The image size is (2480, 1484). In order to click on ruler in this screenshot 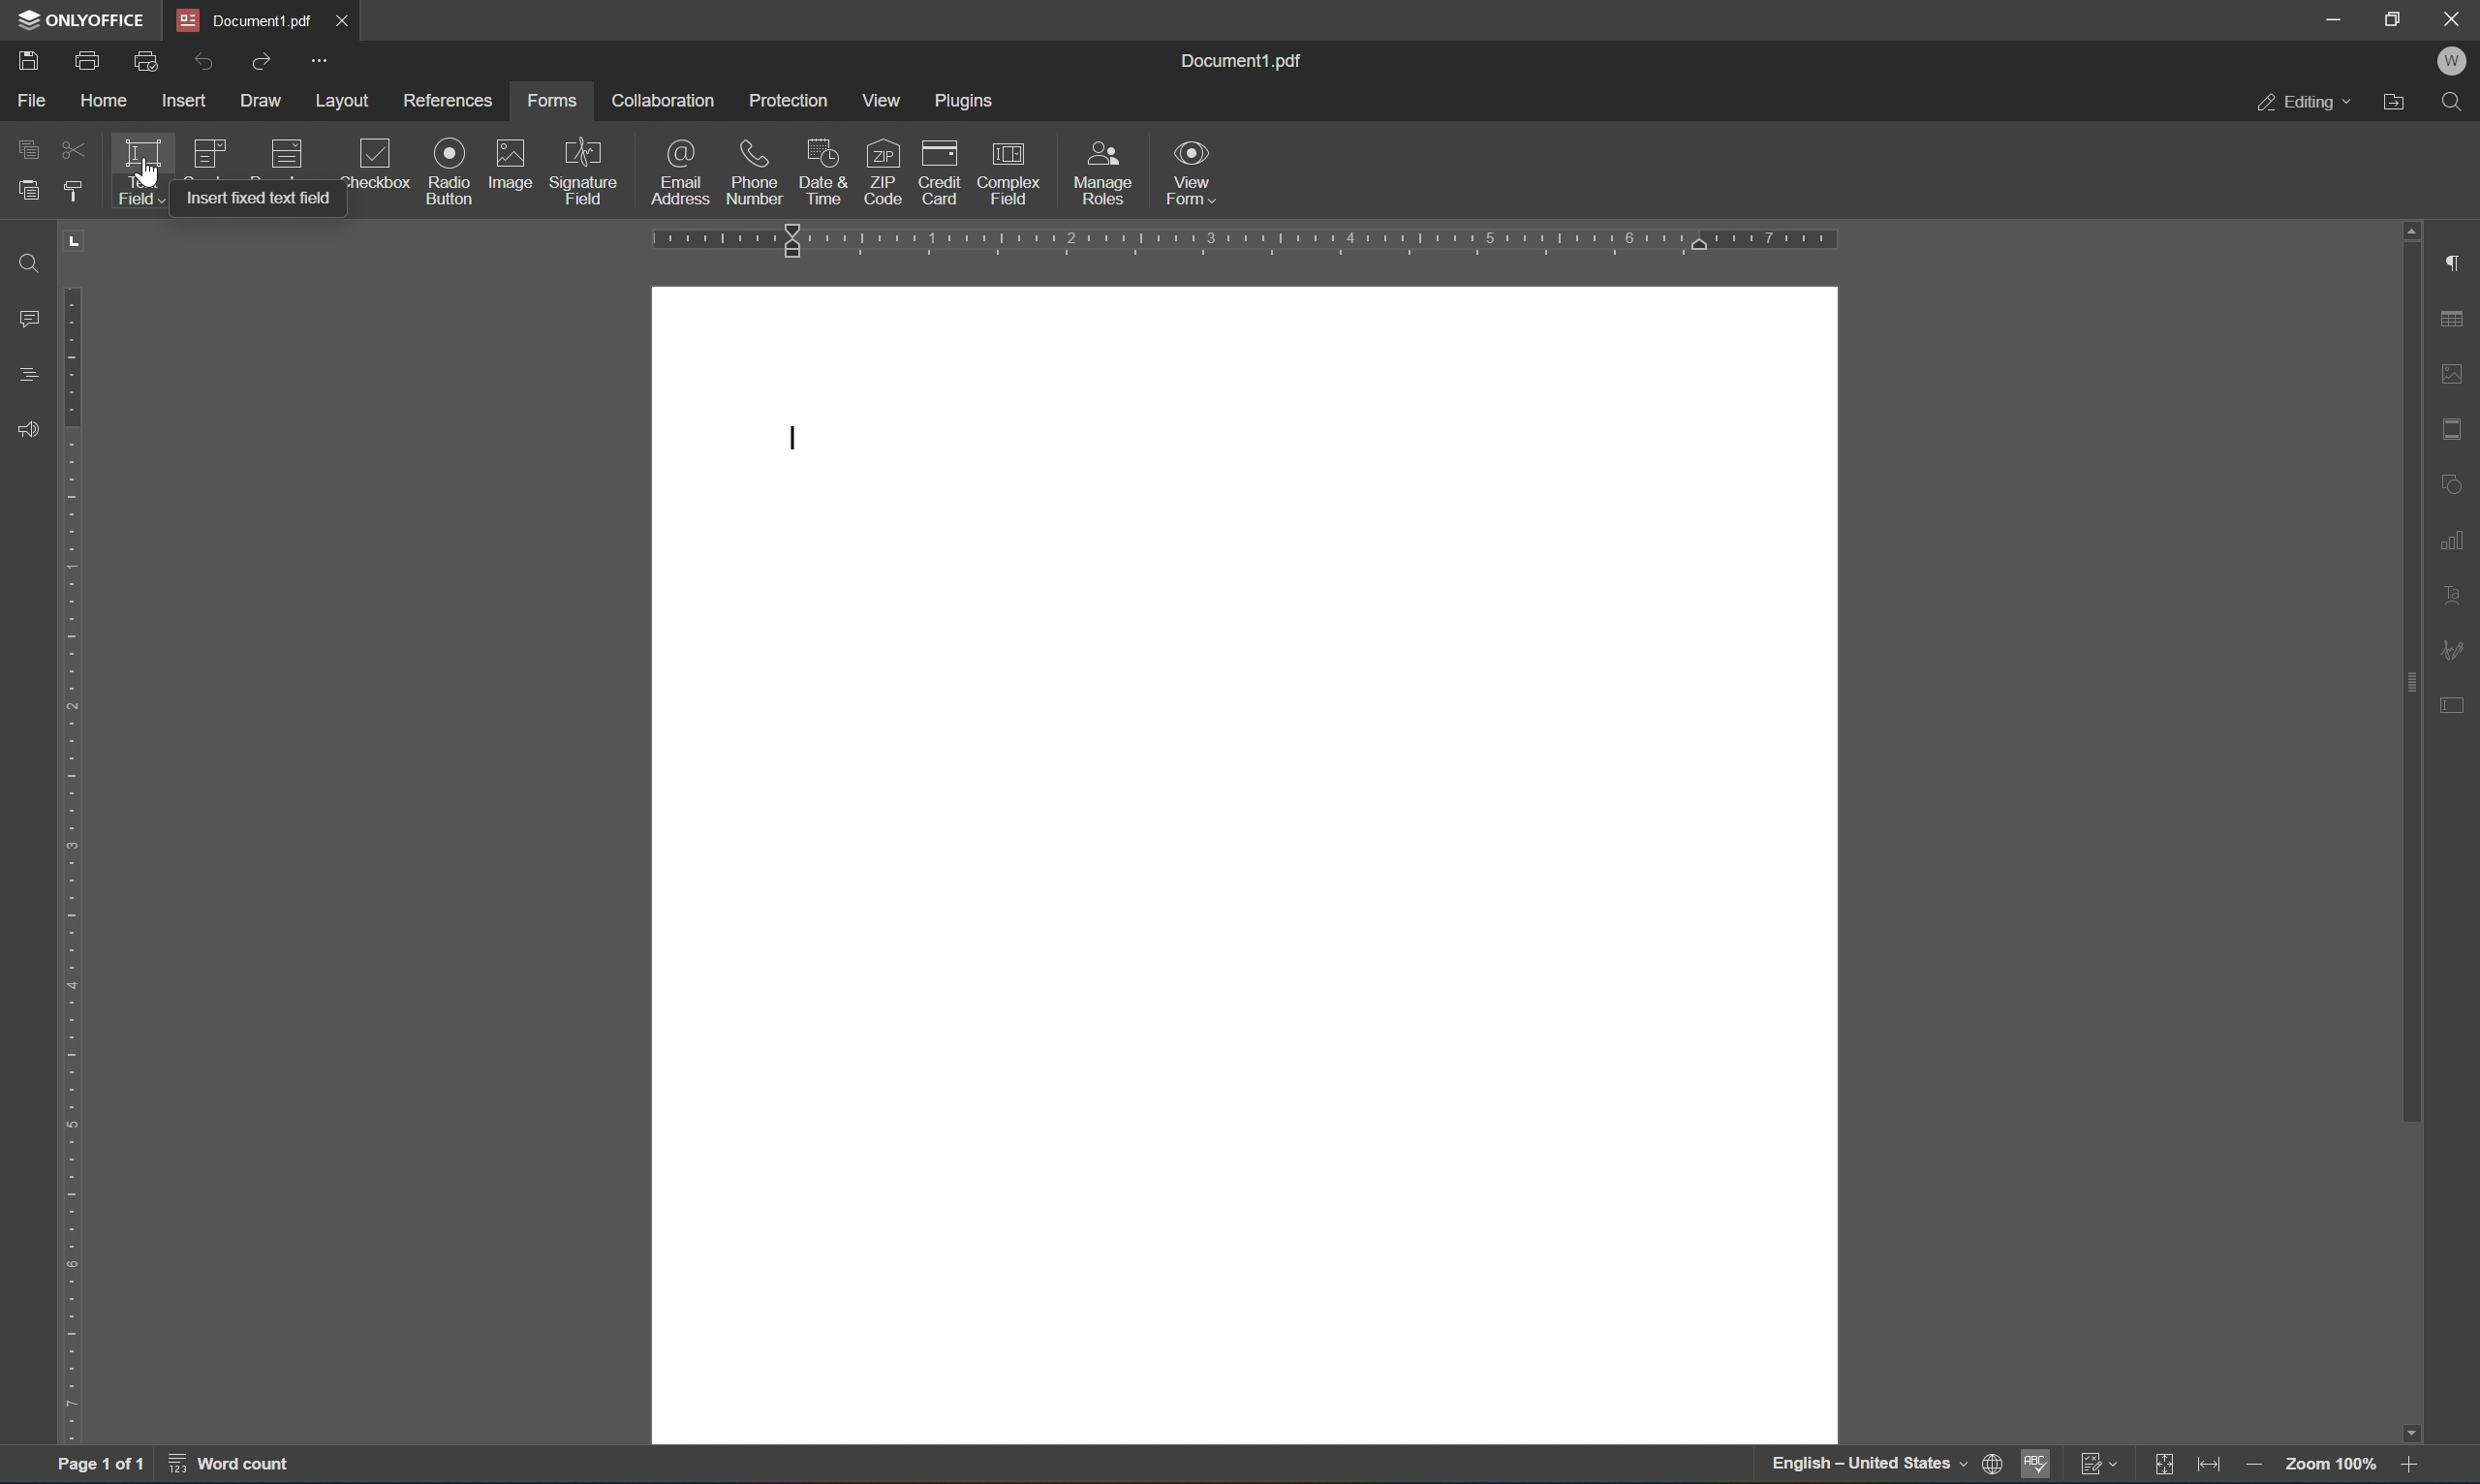, I will do `click(73, 865)`.